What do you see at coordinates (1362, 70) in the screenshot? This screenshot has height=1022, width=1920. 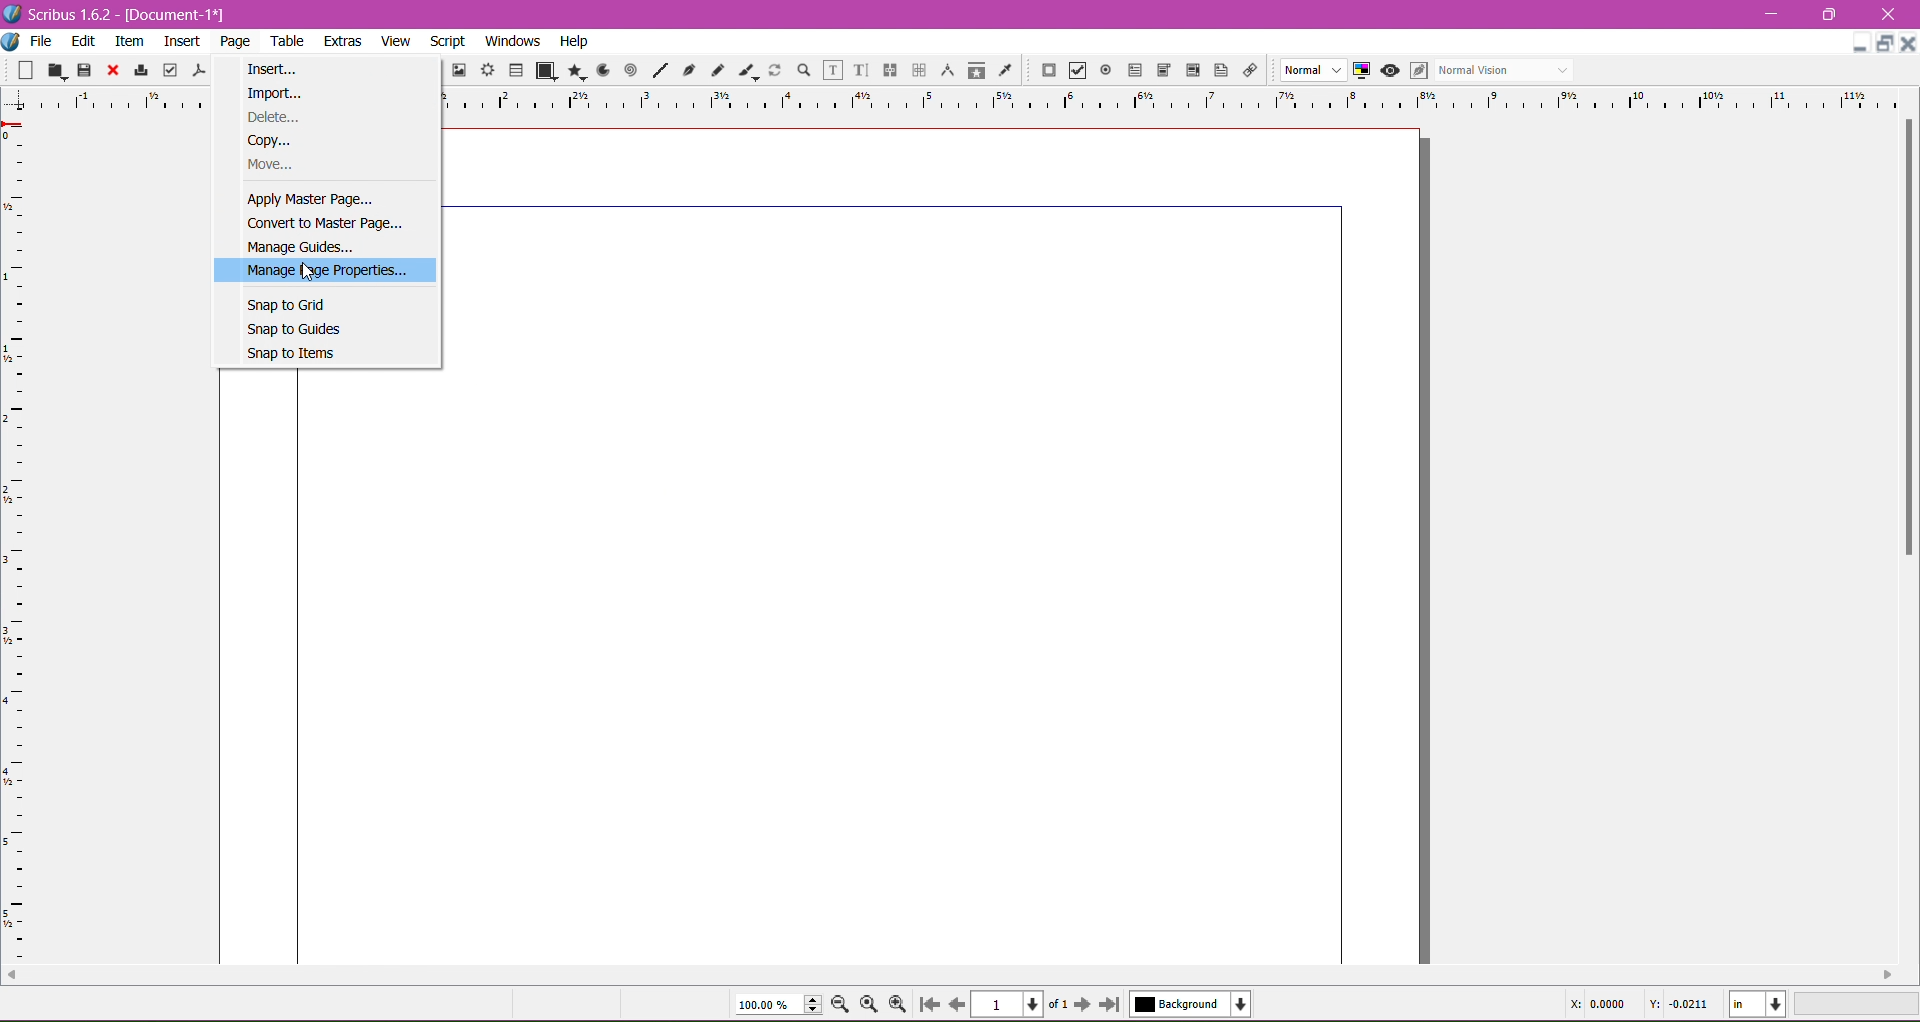 I see `Toggle Color Management System` at bounding box center [1362, 70].